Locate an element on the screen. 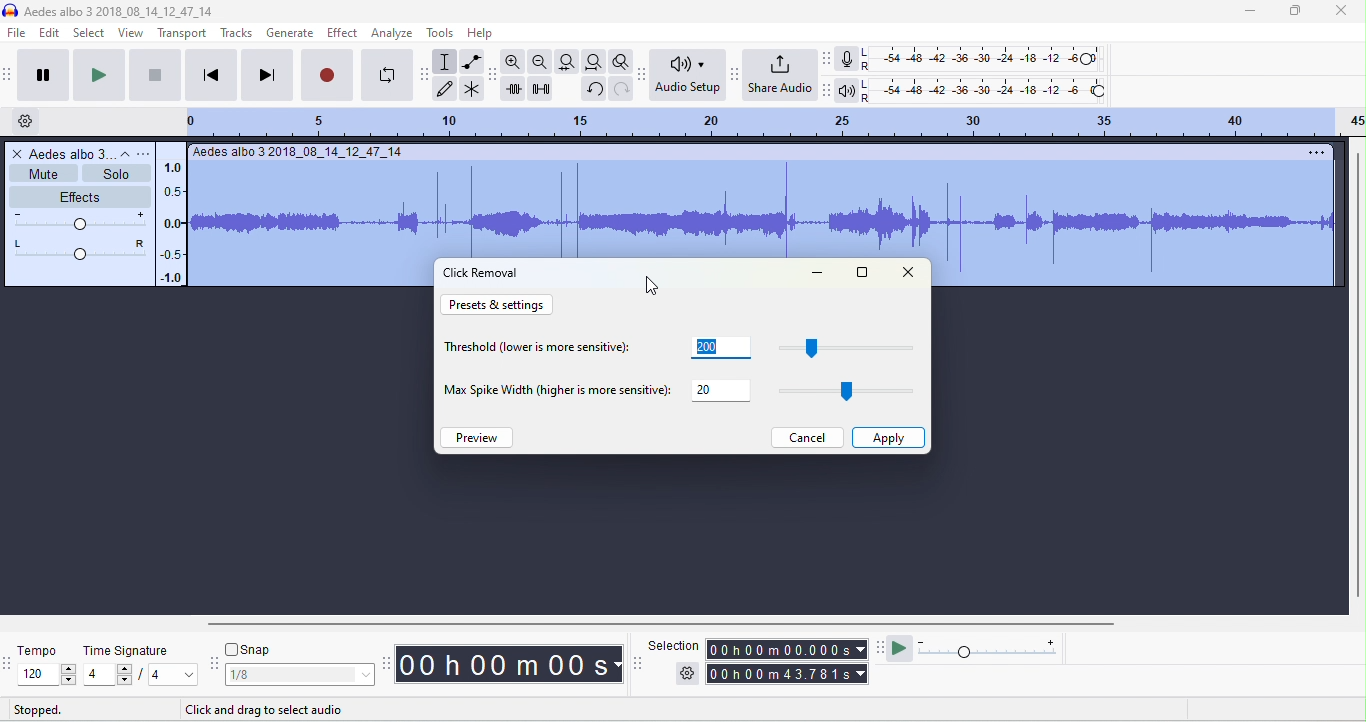 Image resolution: width=1366 pixels, height=722 pixels. record meter is located at coordinates (846, 59).